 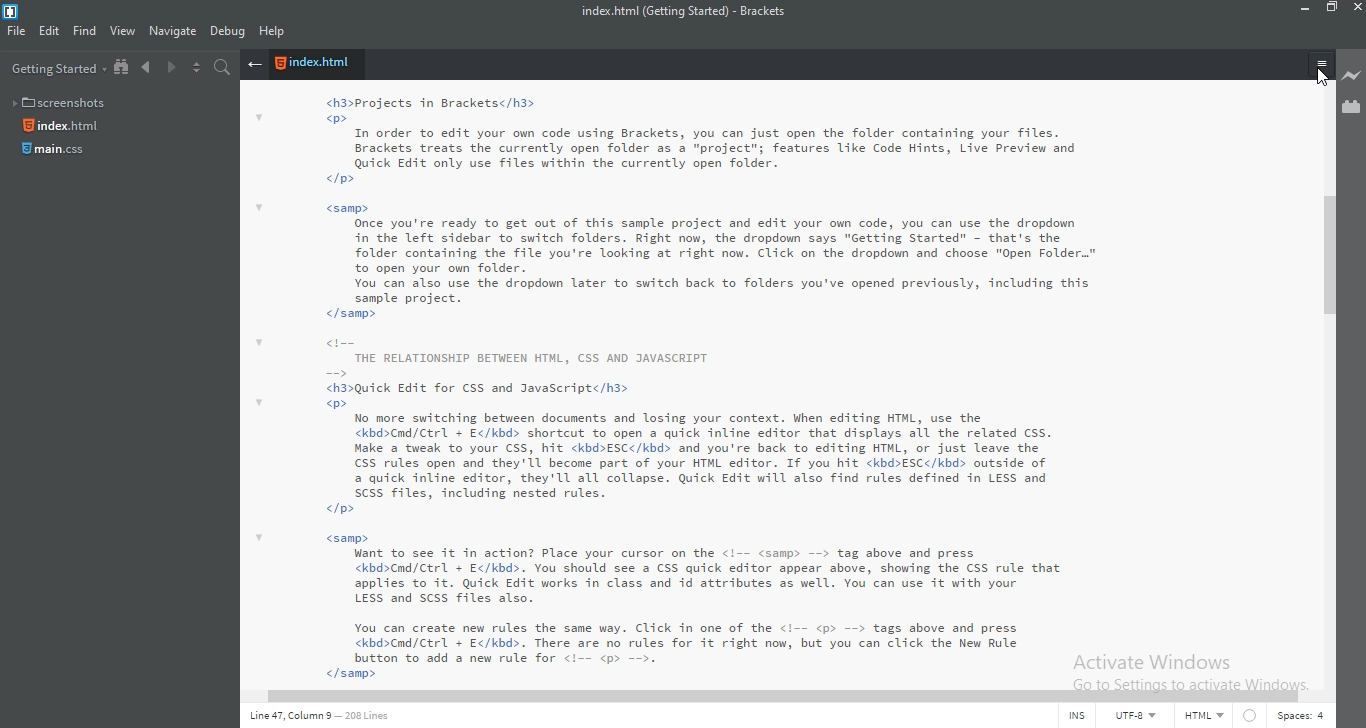 I want to click on Show file tree, so click(x=123, y=68).